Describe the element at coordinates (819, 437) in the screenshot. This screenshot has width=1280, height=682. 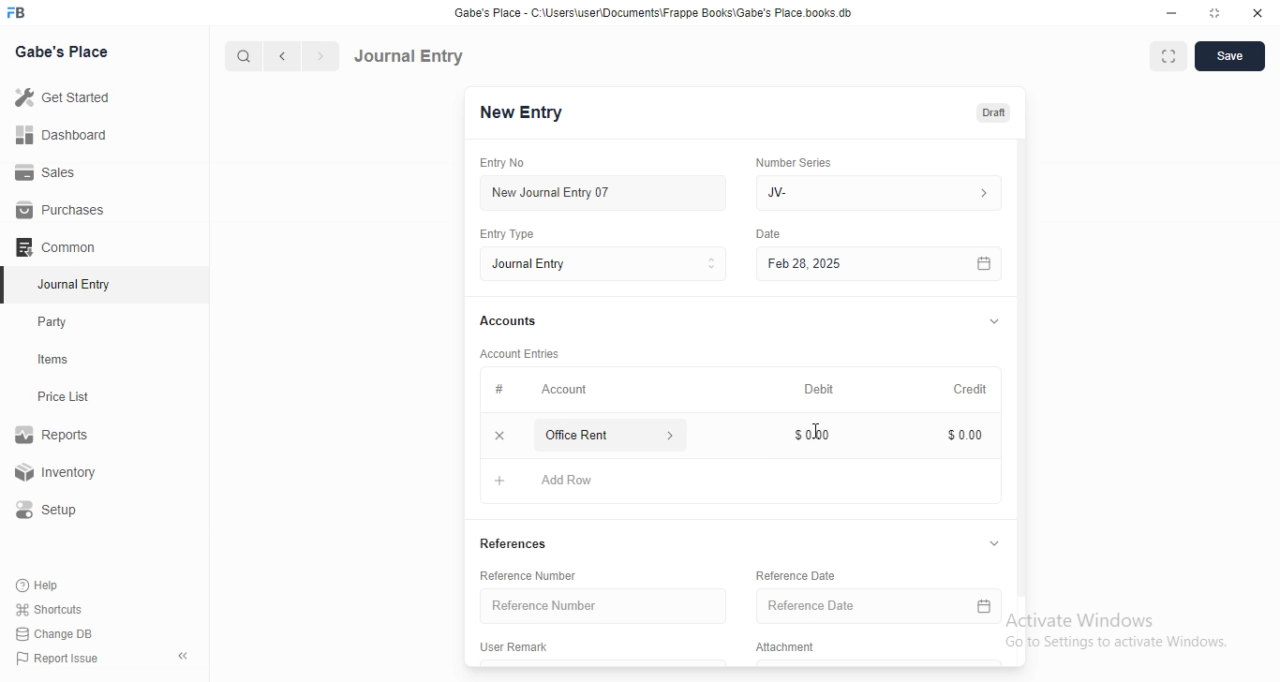
I see `$ 0.00` at that location.